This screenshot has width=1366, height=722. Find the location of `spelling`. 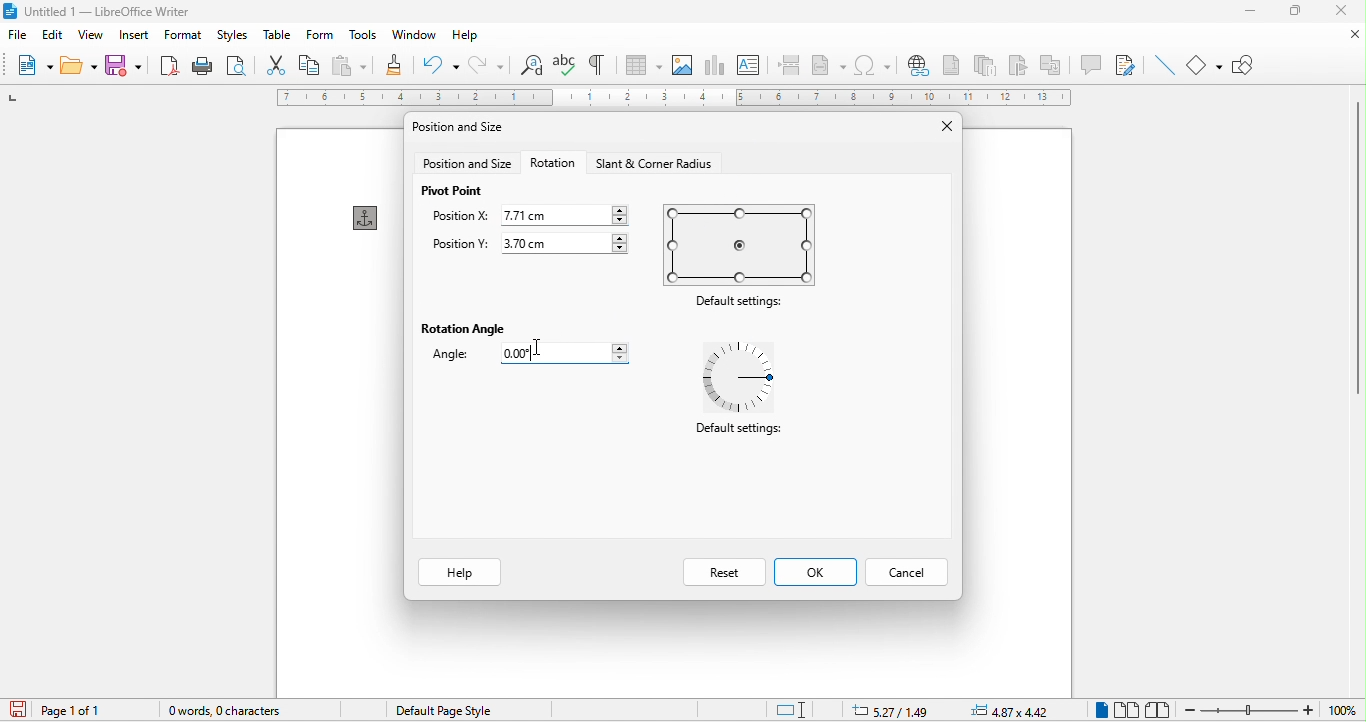

spelling is located at coordinates (564, 65).